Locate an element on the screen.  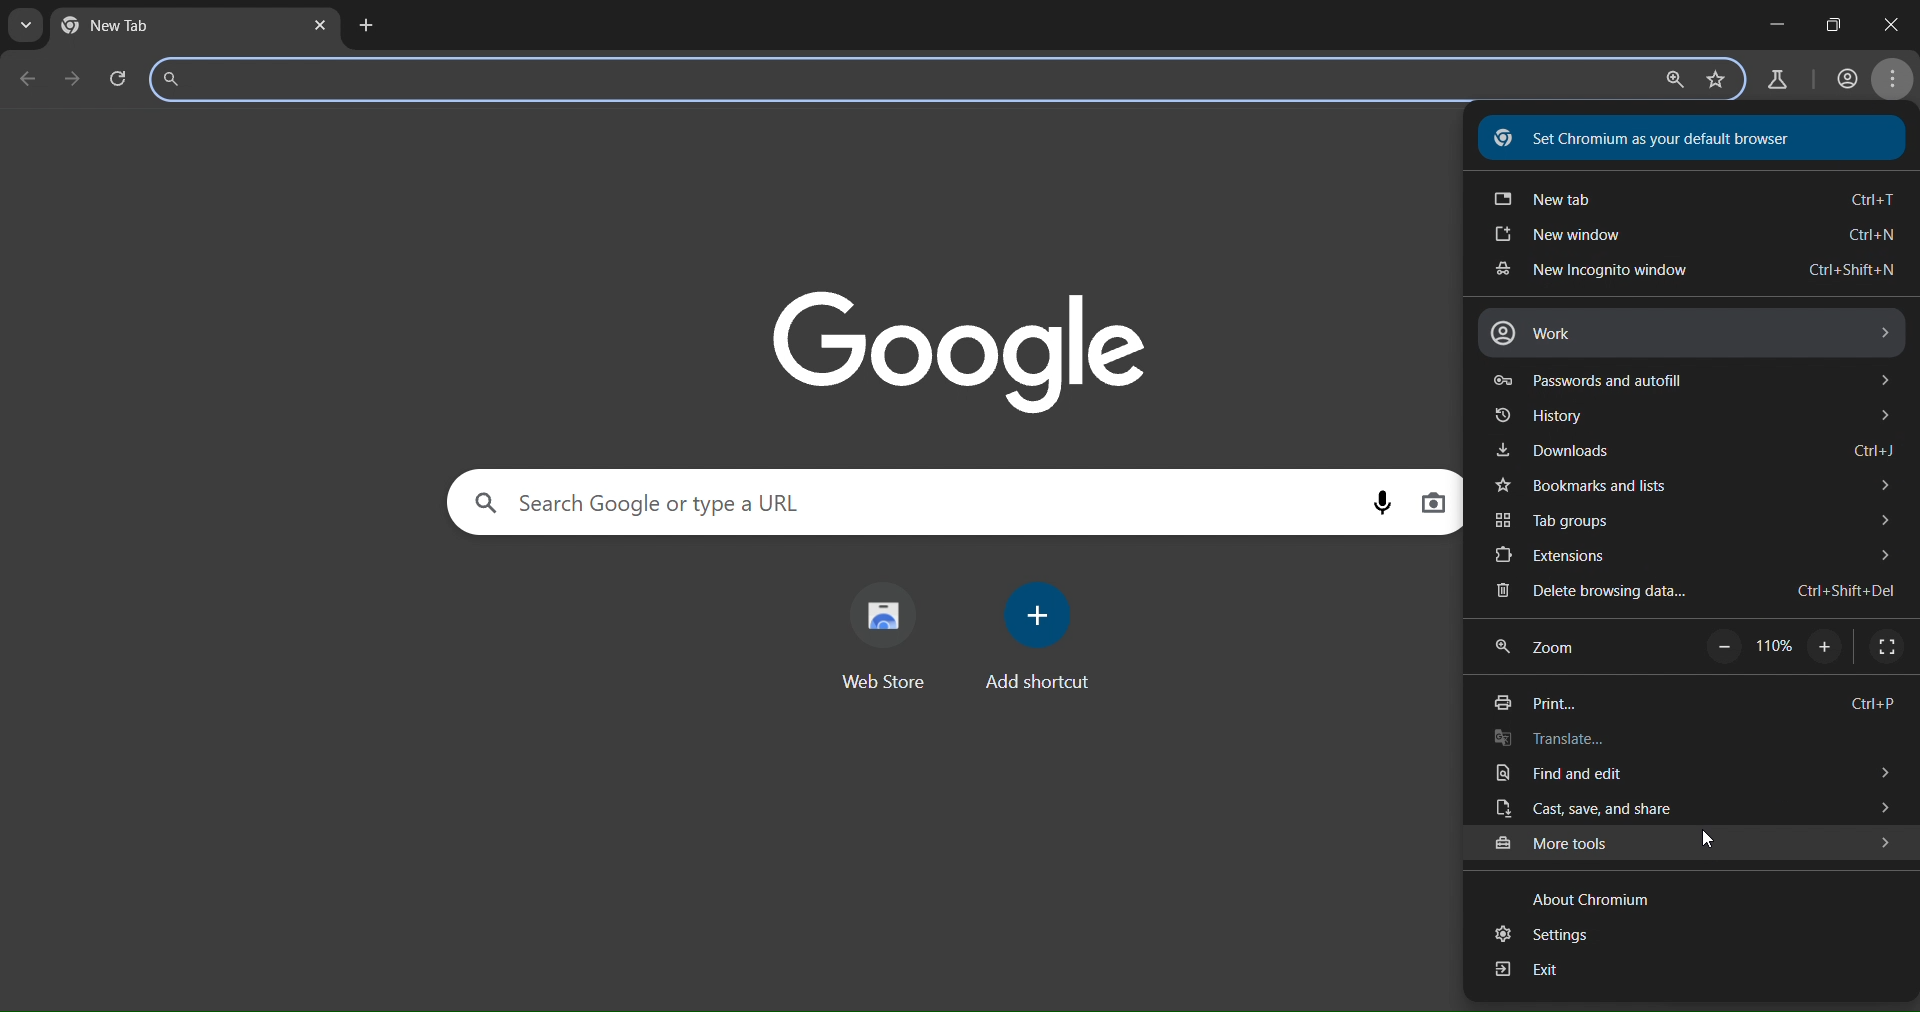
work is located at coordinates (1688, 332).